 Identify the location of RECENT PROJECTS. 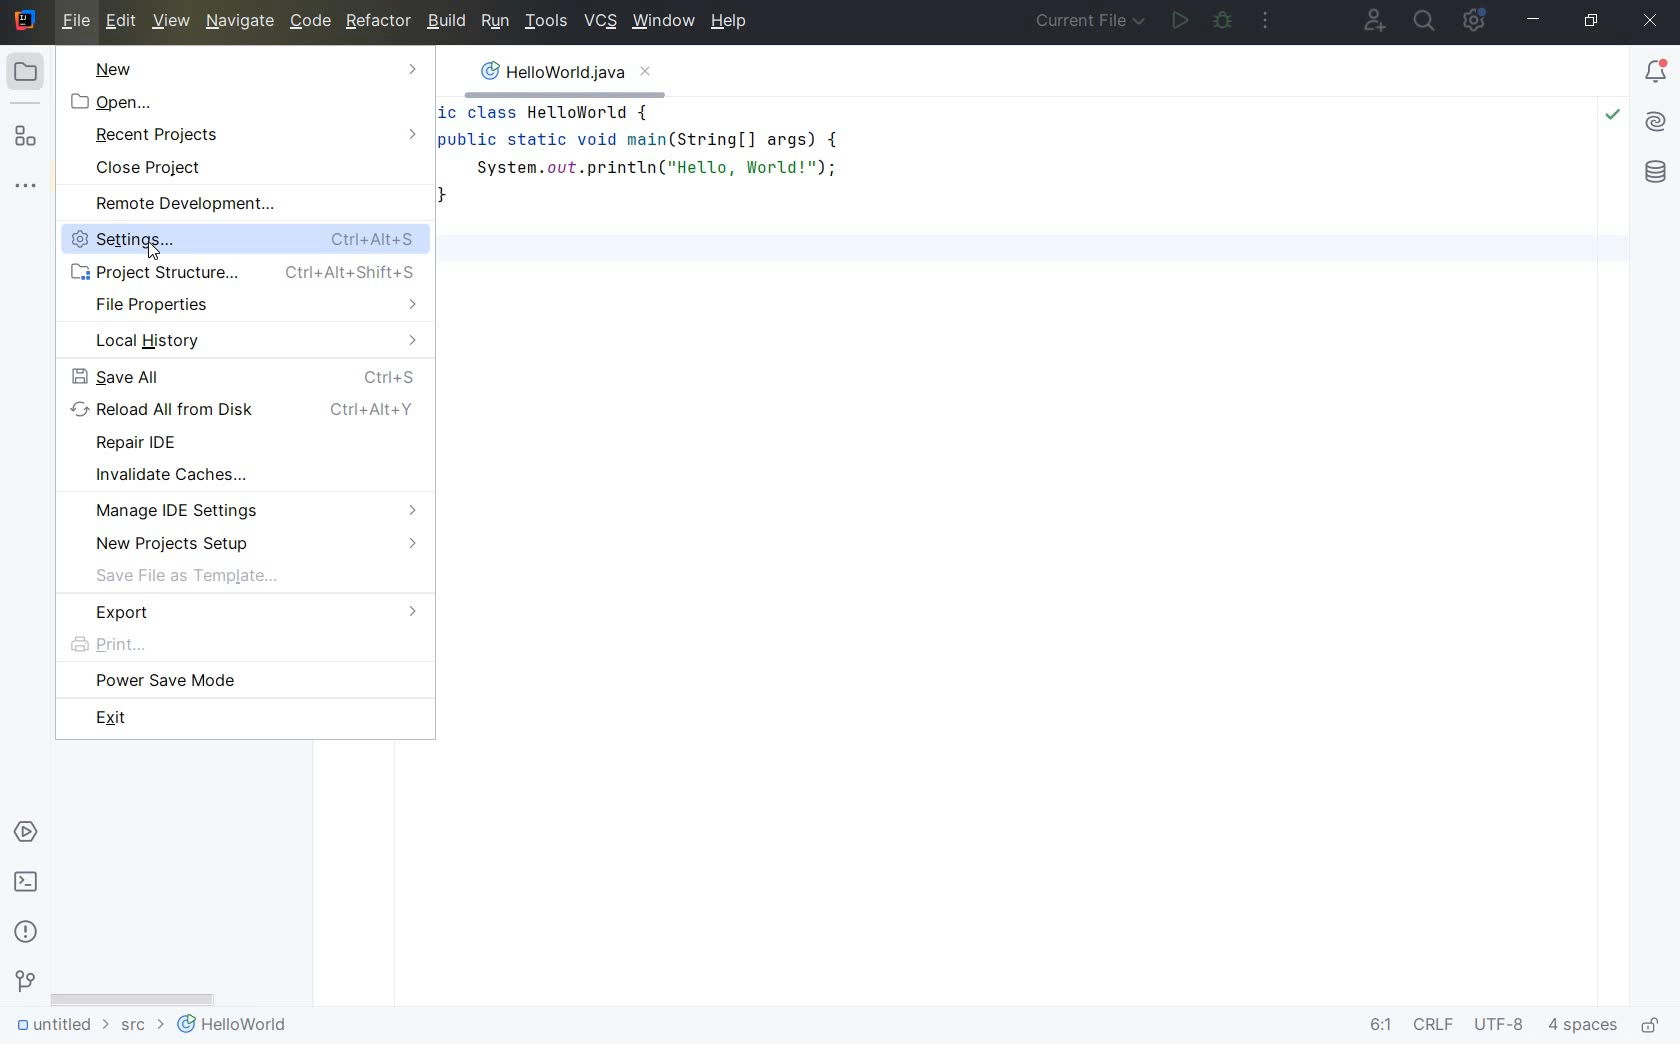
(255, 135).